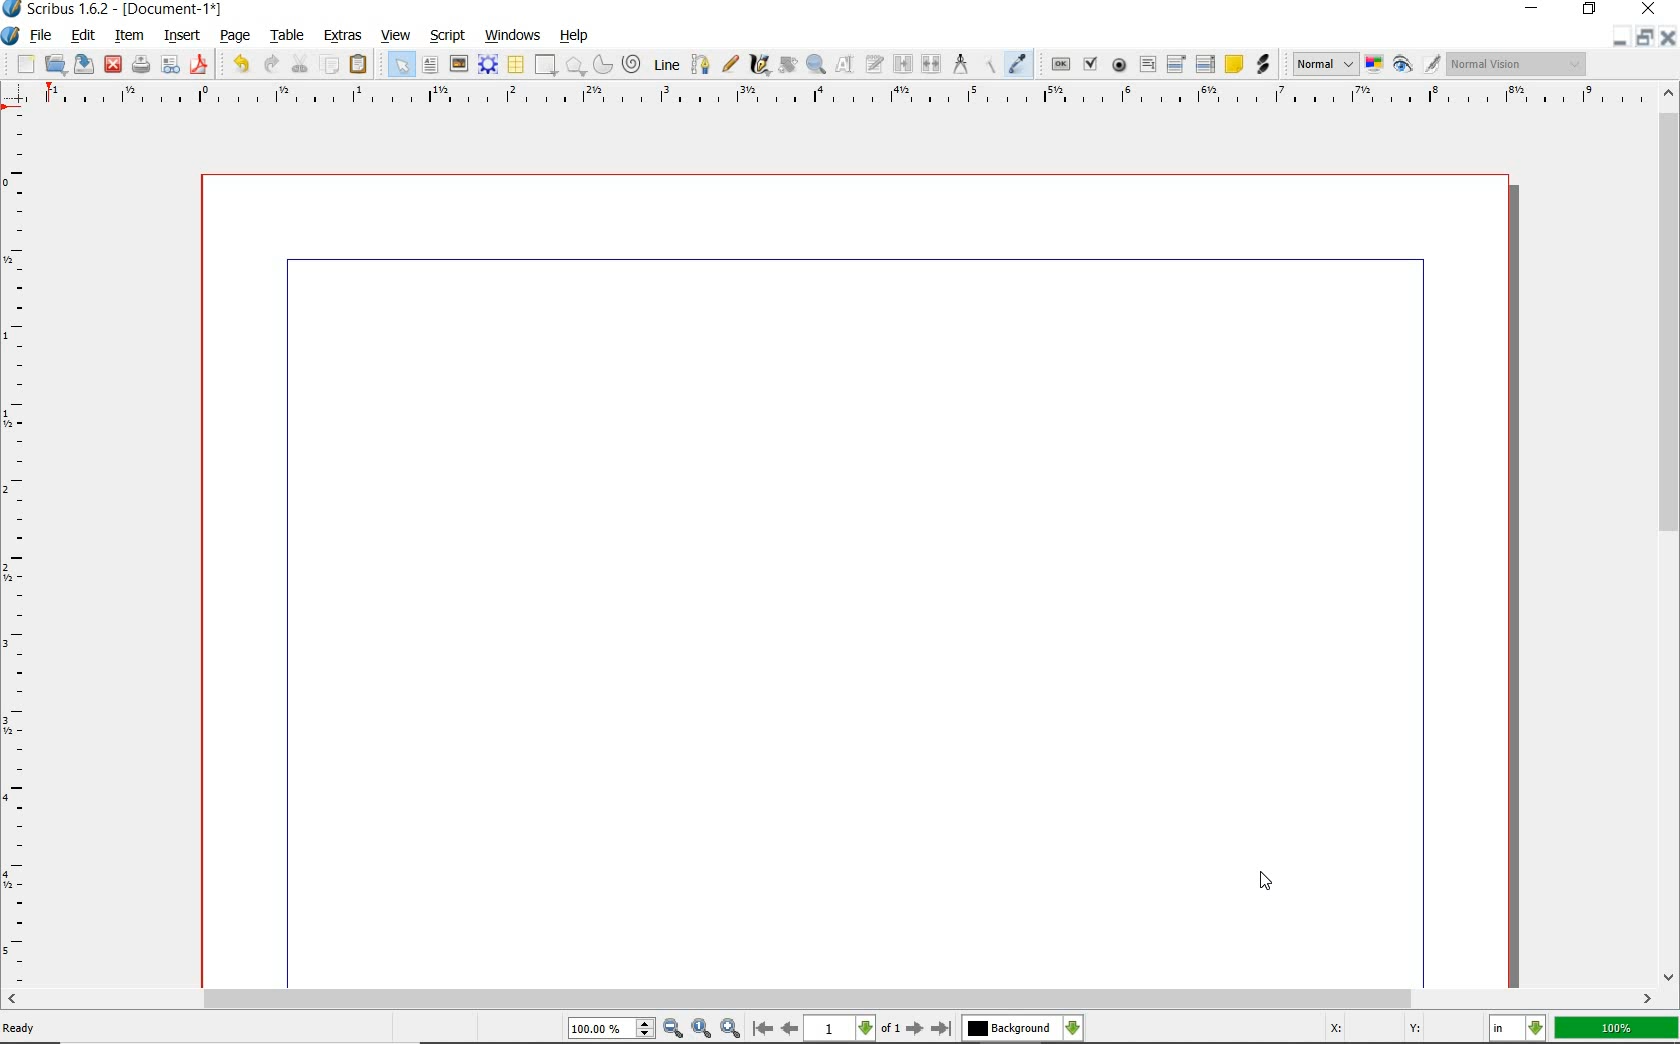 The width and height of the screenshot is (1680, 1044). What do you see at coordinates (701, 65) in the screenshot?
I see `Bezier curve` at bounding box center [701, 65].